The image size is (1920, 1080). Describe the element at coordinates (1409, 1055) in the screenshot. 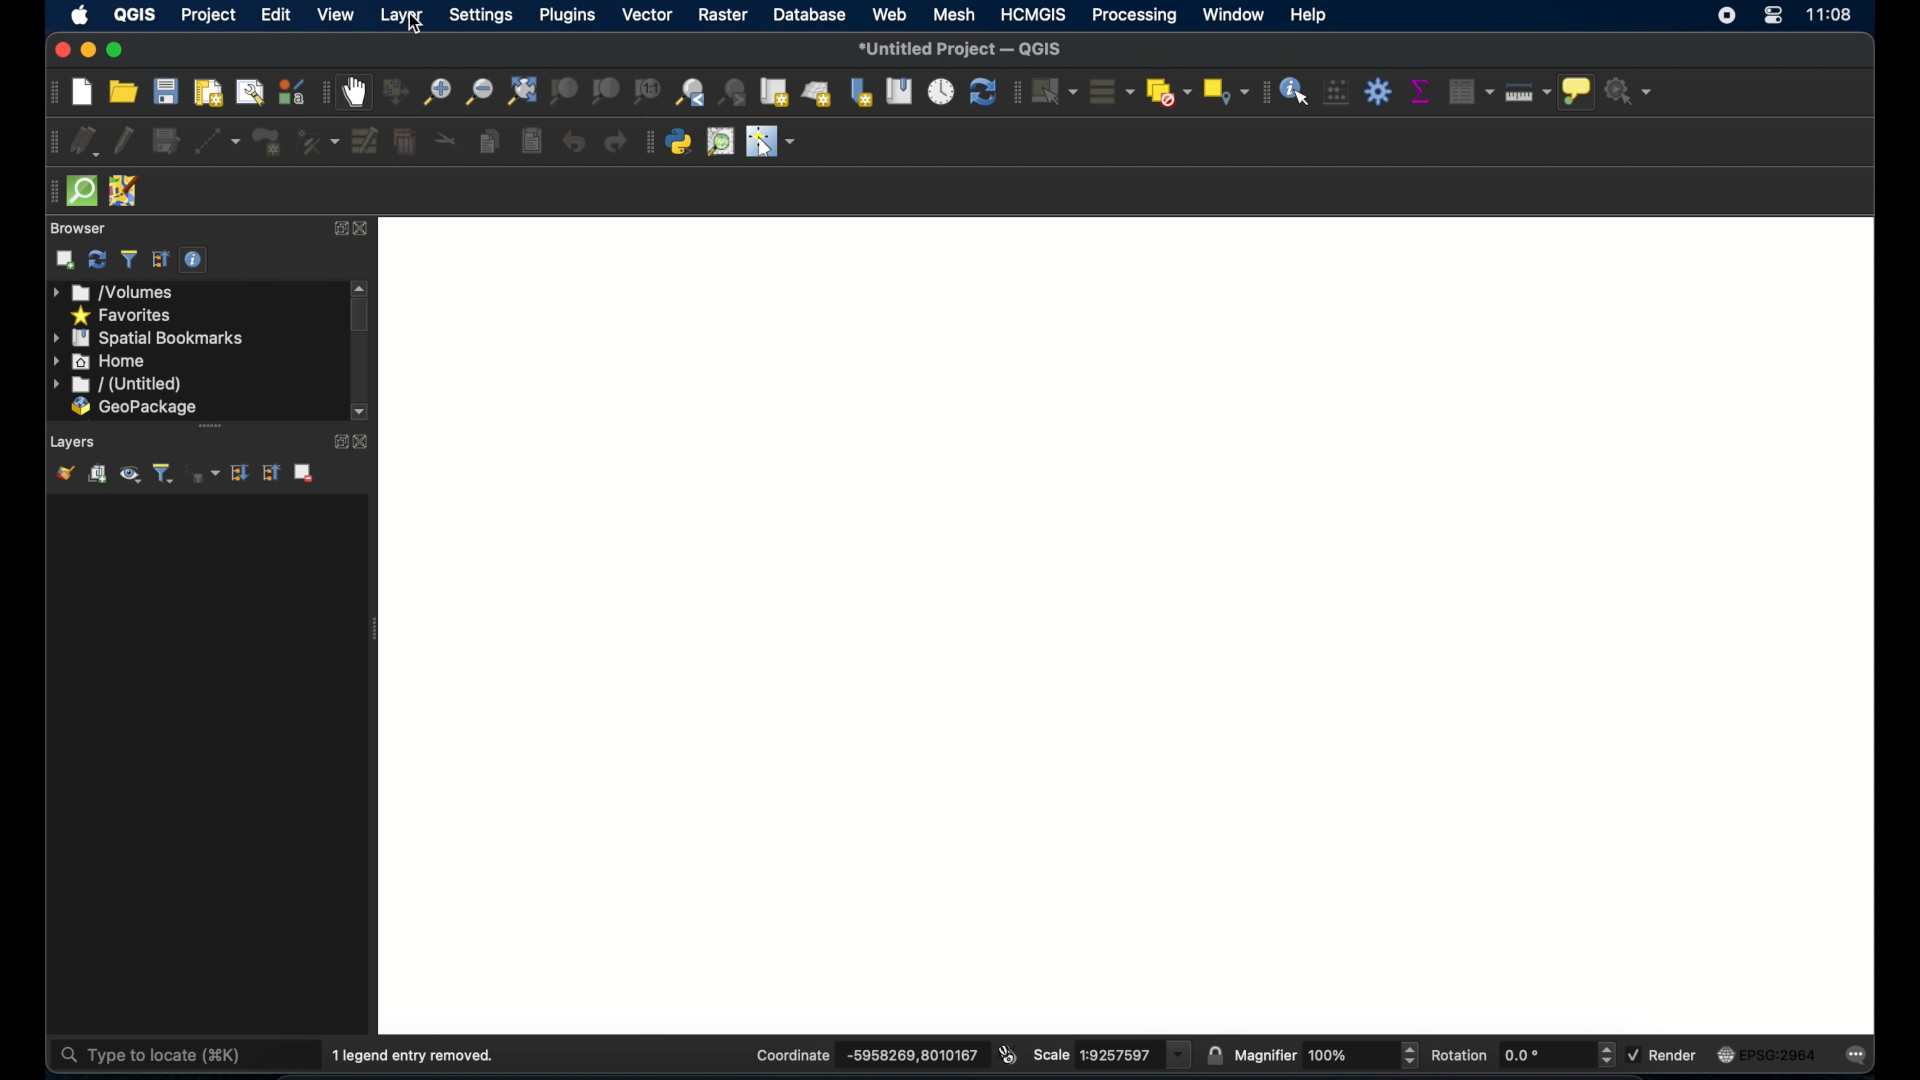

I see `Increase or decrease` at that location.